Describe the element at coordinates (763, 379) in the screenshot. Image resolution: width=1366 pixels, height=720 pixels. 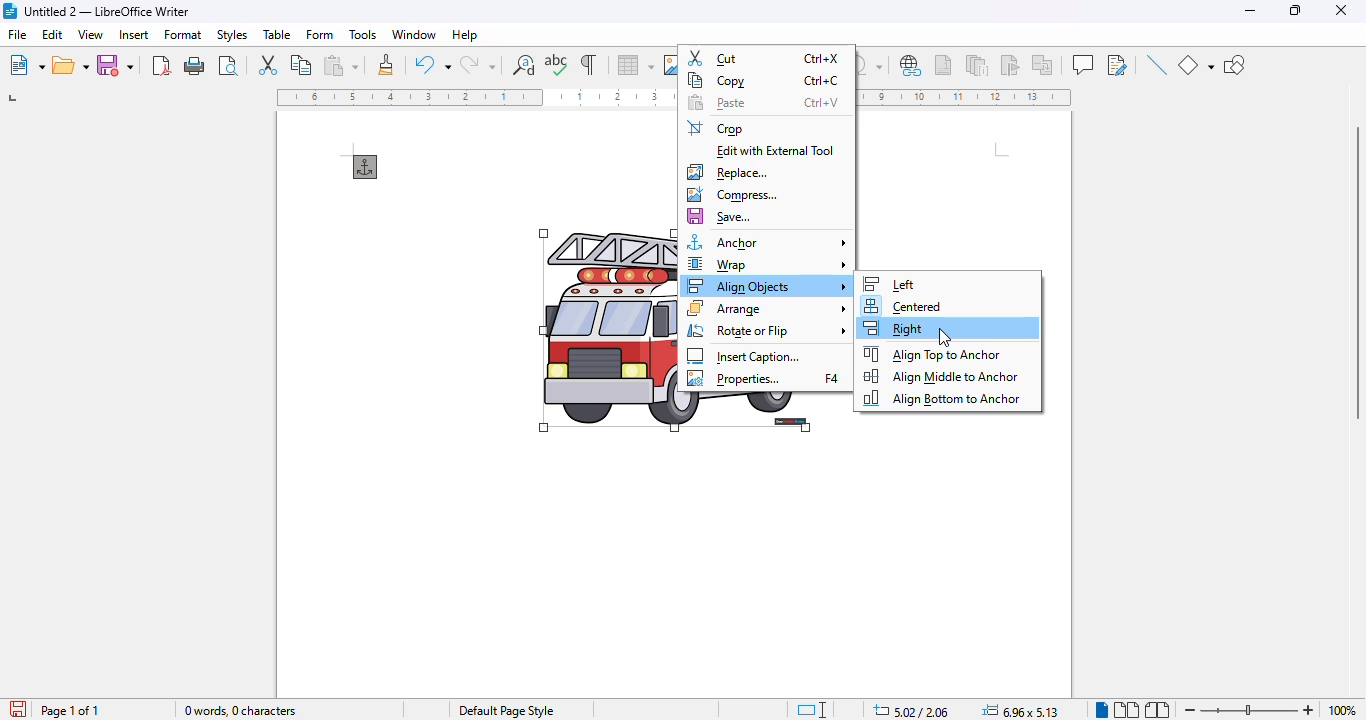
I see `properties` at that location.